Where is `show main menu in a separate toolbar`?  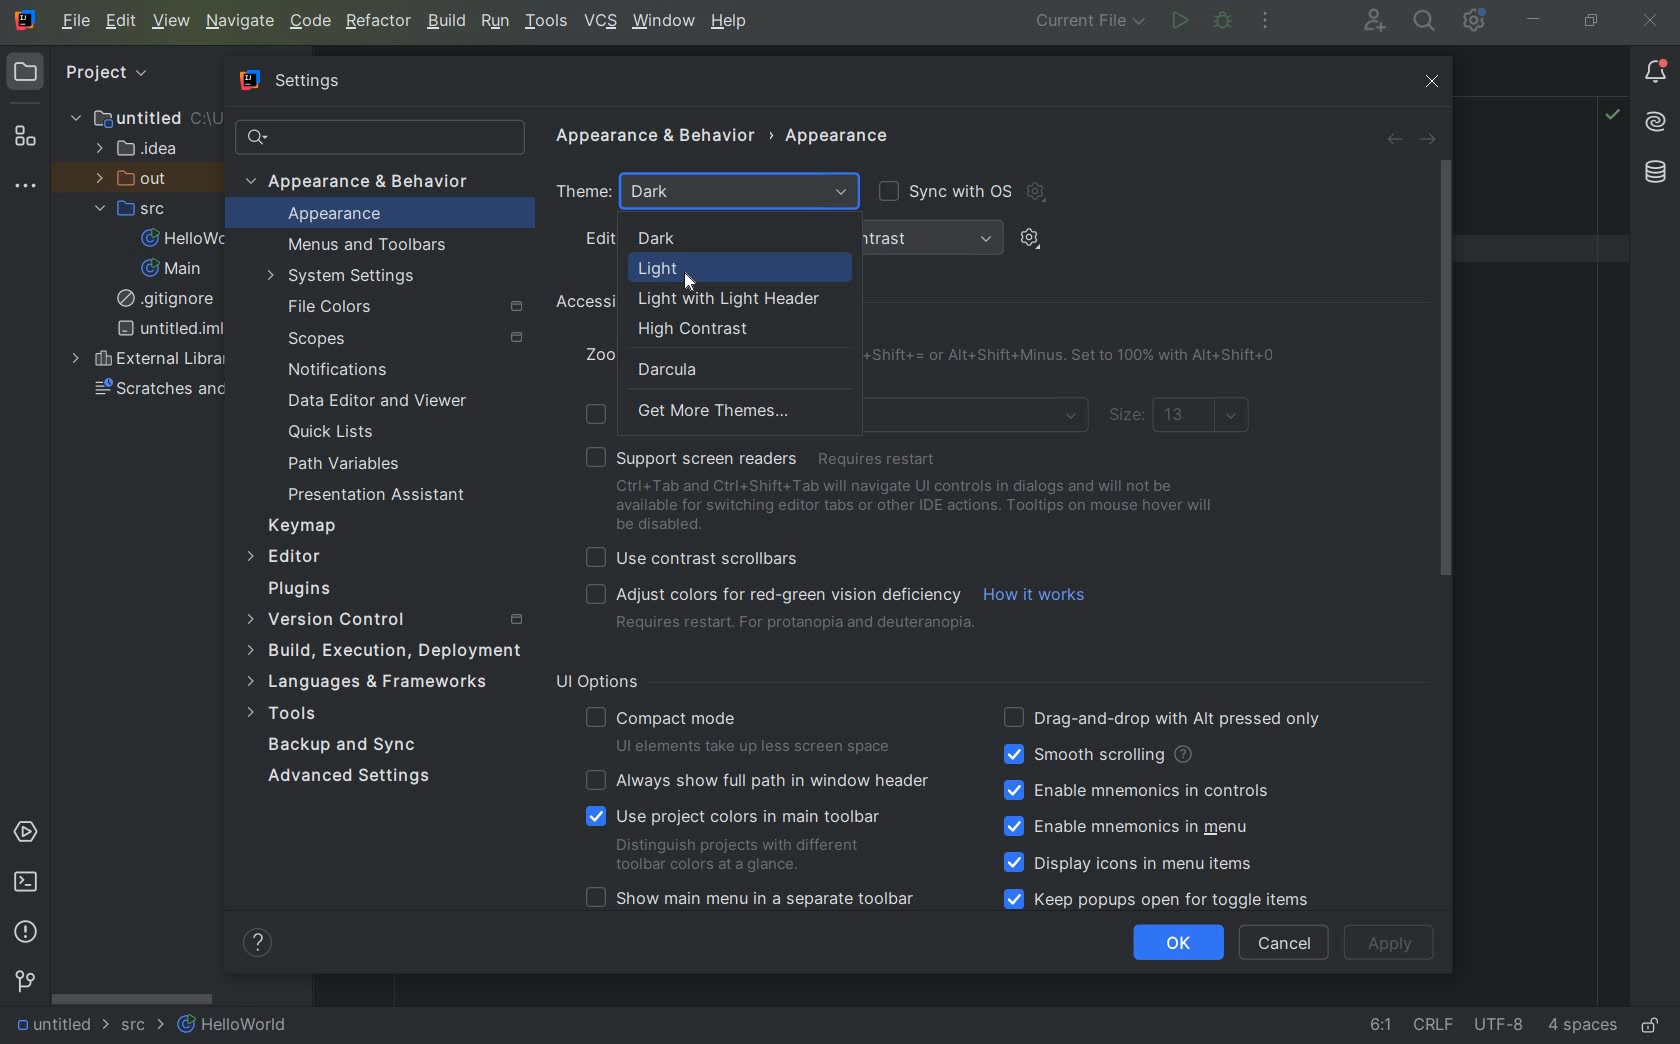 show main menu in a separate toolbar is located at coordinates (757, 901).